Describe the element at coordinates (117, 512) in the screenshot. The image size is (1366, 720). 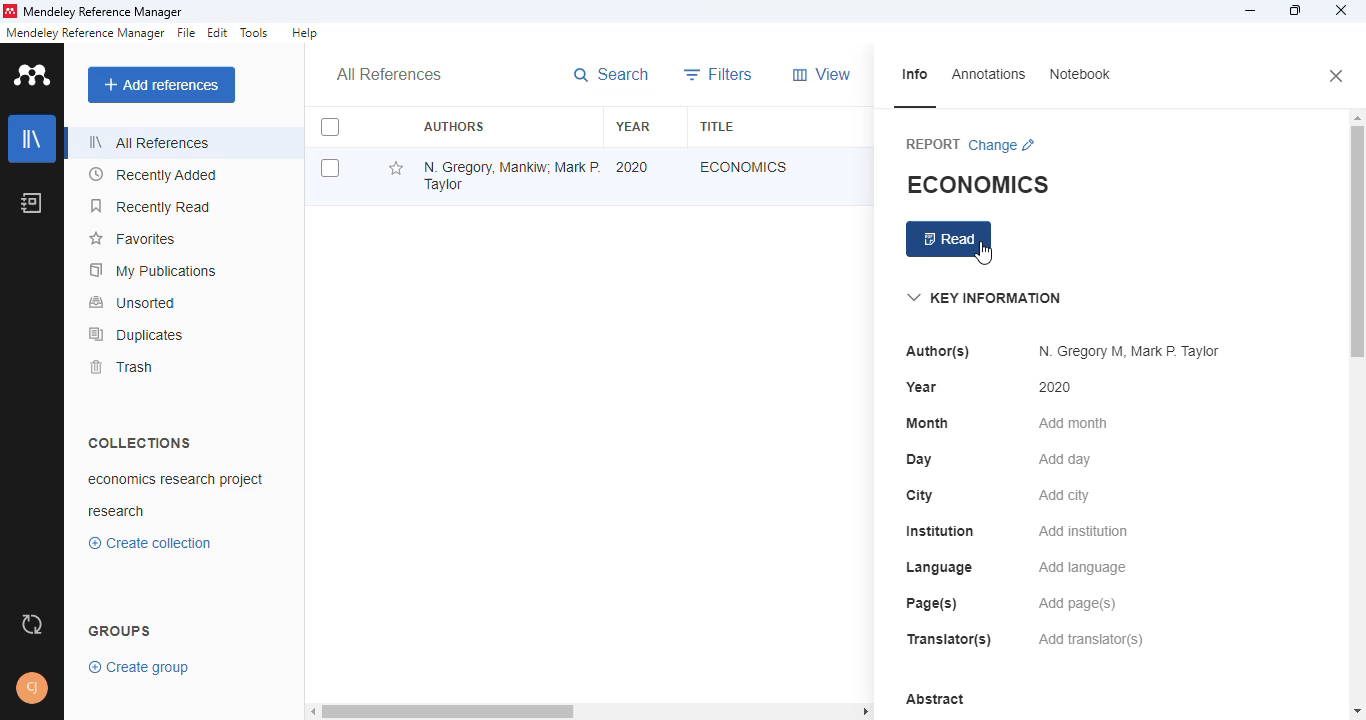
I see `research` at that location.